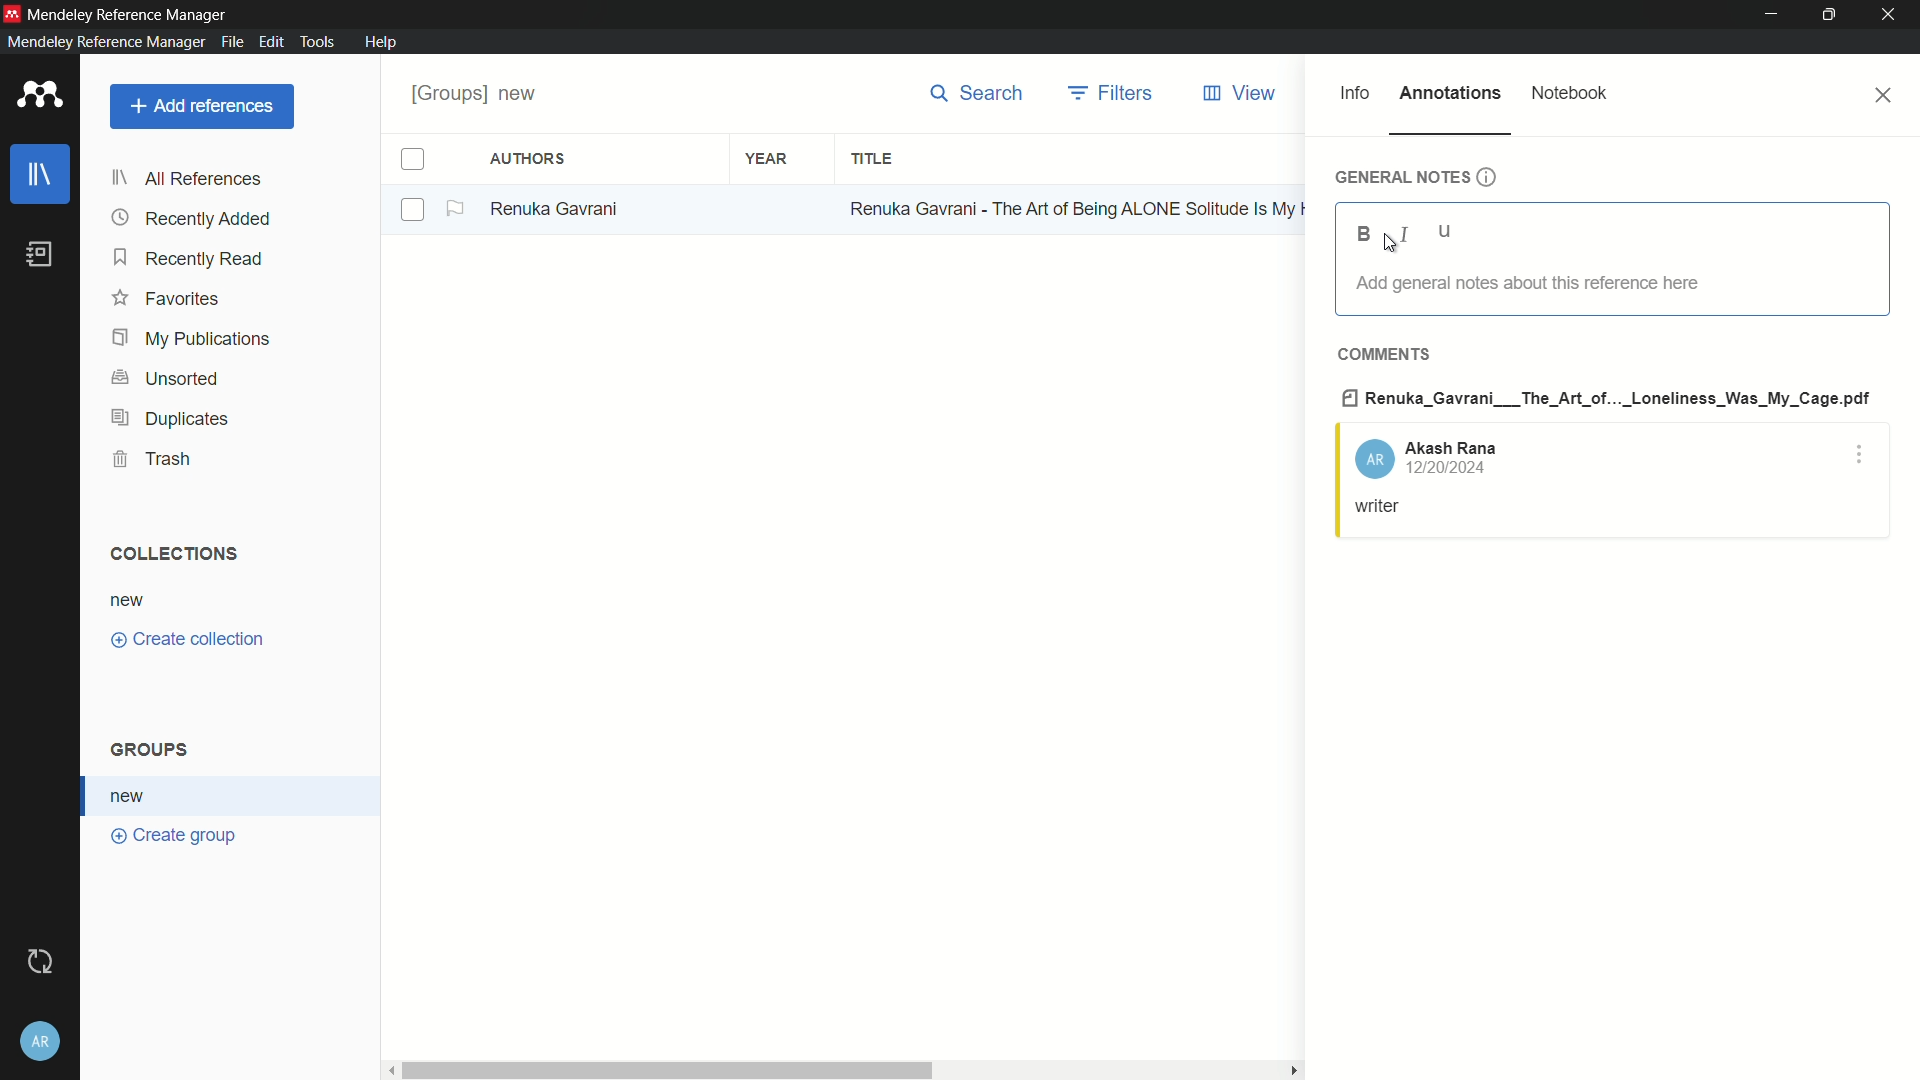 The height and width of the screenshot is (1080, 1920). What do you see at coordinates (192, 219) in the screenshot?
I see `recently added` at bounding box center [192, 219].